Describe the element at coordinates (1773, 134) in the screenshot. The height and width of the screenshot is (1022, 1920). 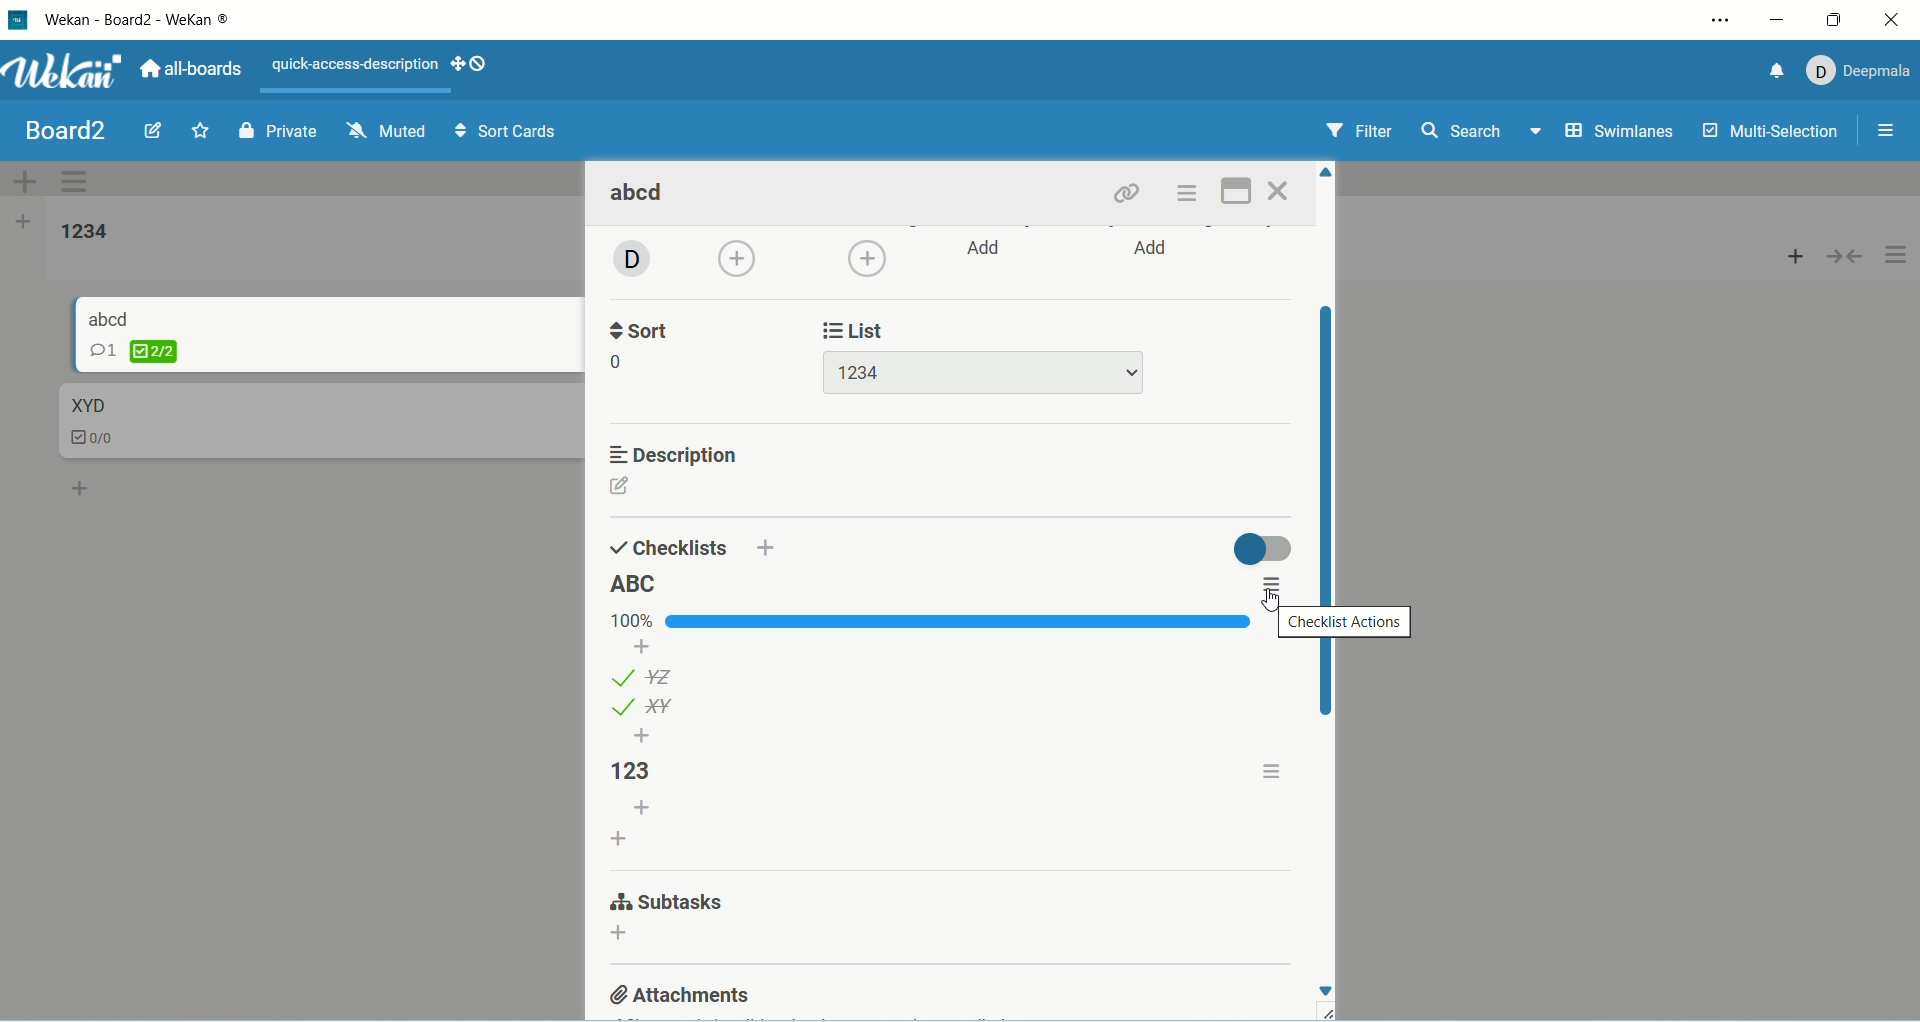
I see `multi-selection` at that location.